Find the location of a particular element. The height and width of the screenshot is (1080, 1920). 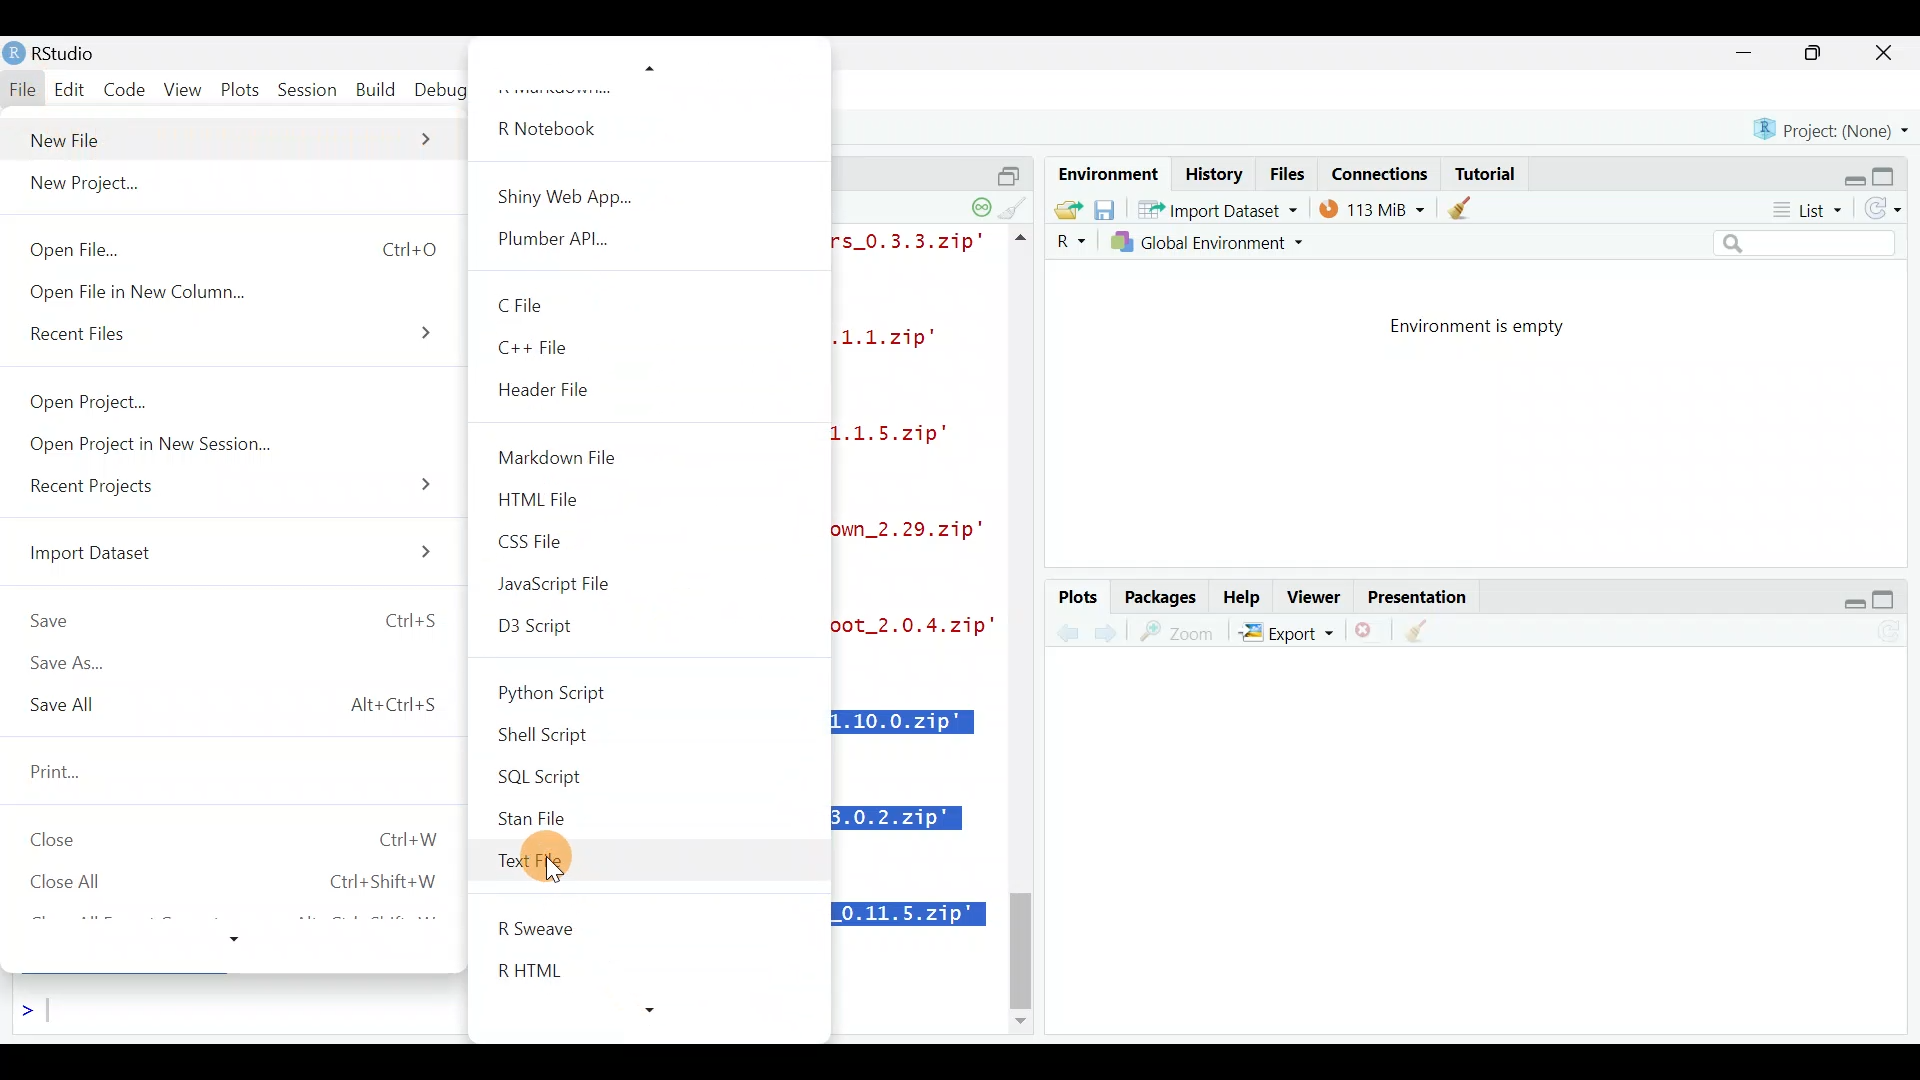

Line cursor is located at coordinates (35, 1014).